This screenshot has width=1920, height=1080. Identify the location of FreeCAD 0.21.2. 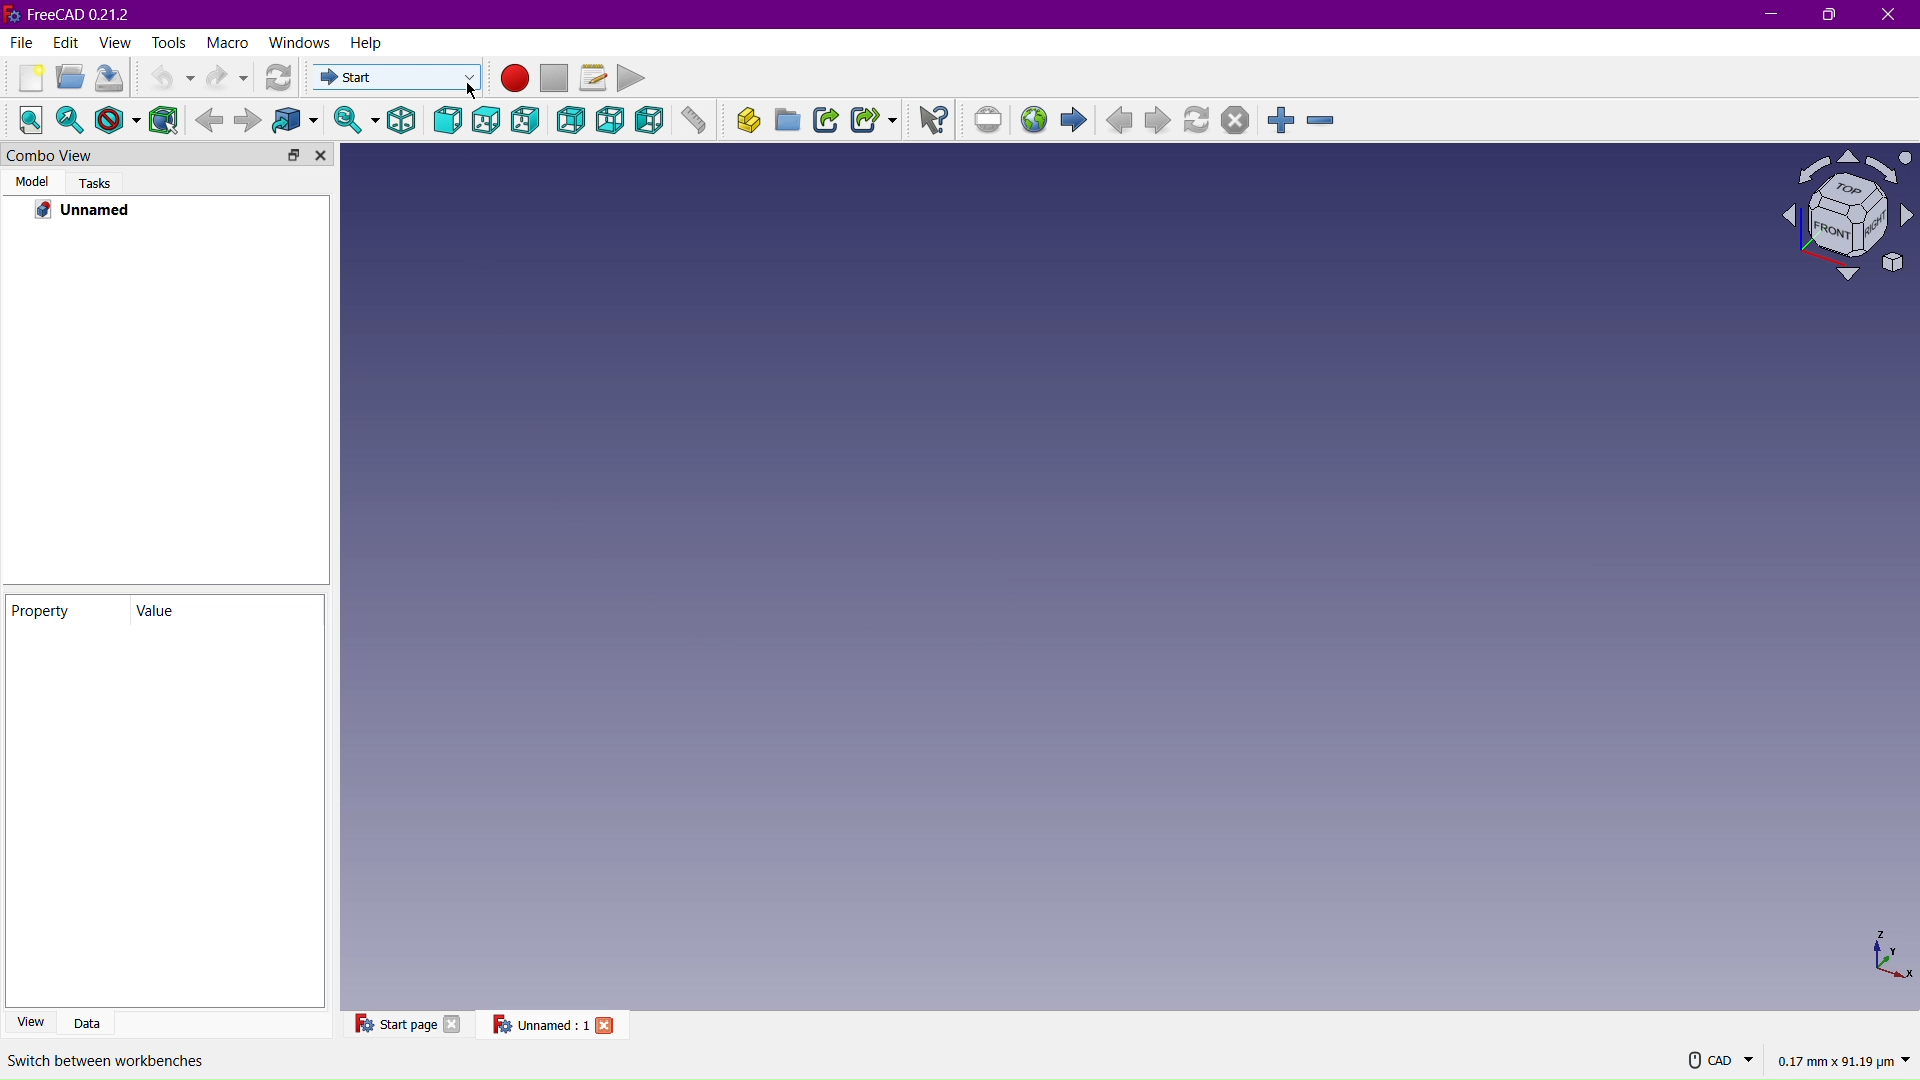
(76, 14).